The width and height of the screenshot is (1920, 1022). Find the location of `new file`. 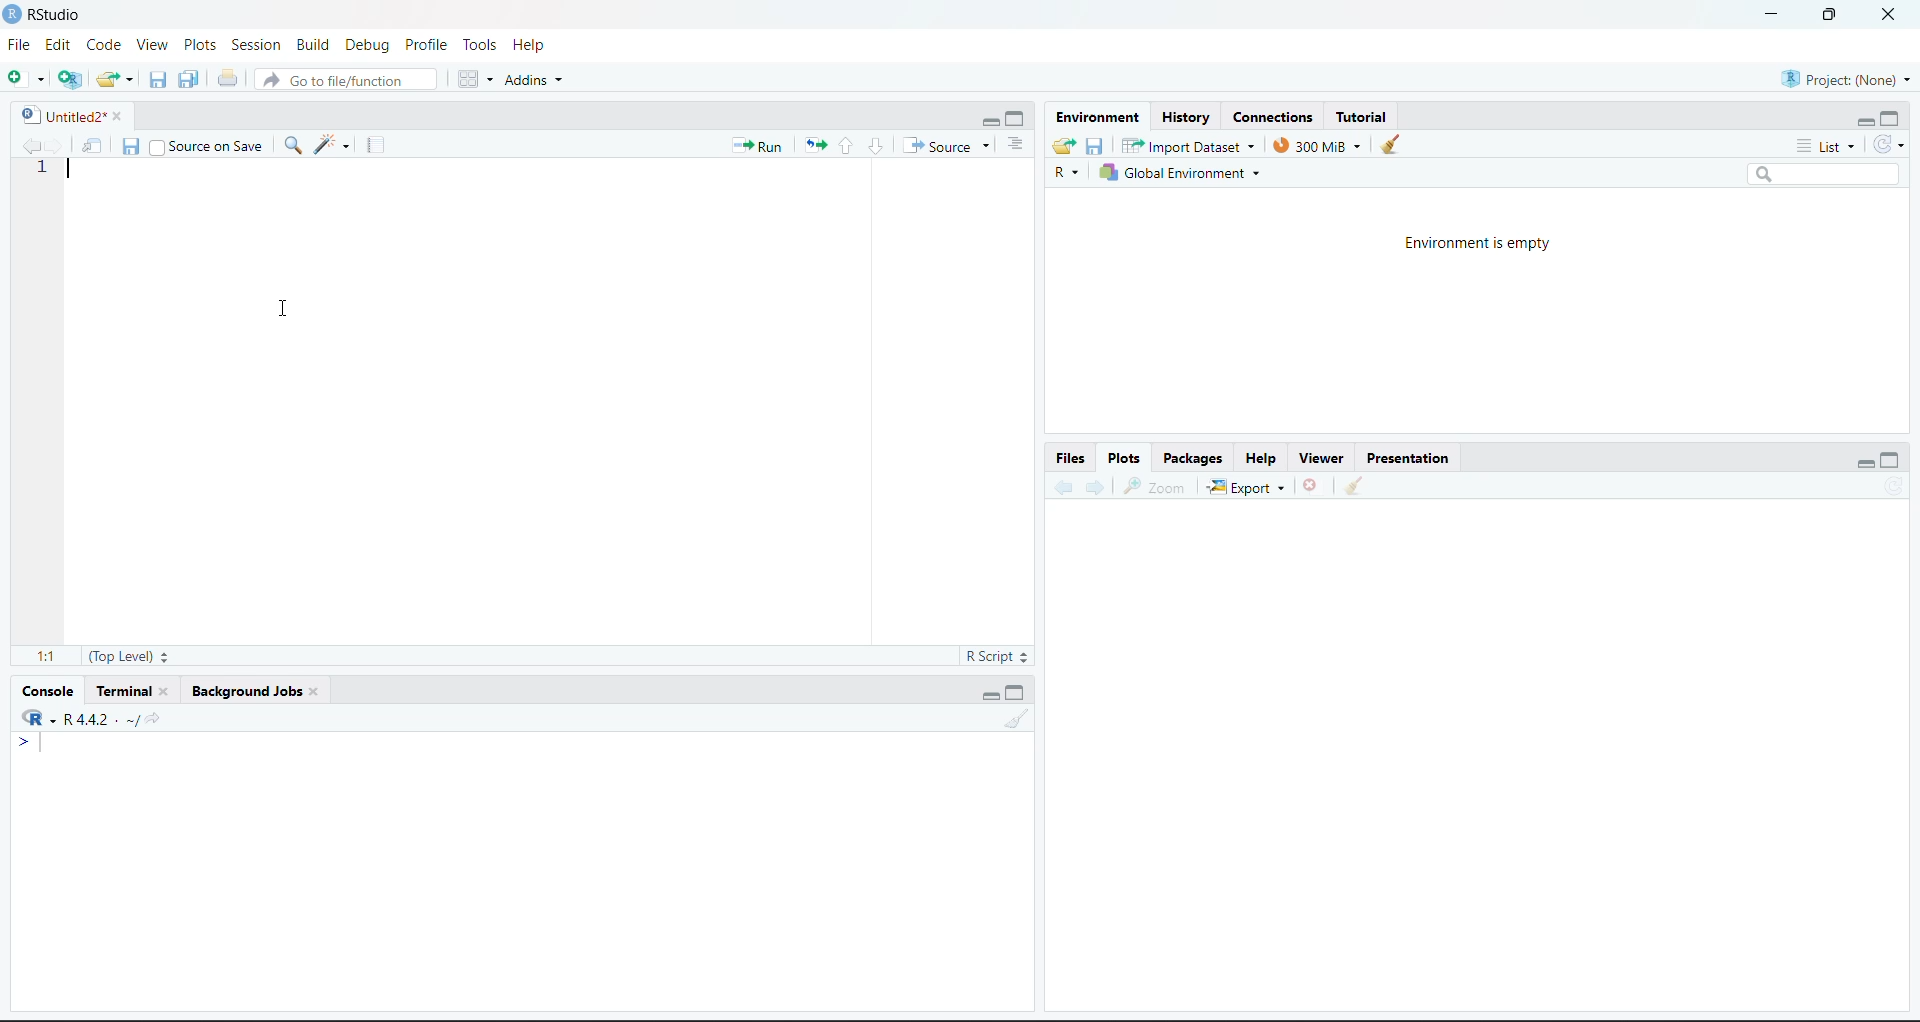

new file is located at coordinates (26, 80).